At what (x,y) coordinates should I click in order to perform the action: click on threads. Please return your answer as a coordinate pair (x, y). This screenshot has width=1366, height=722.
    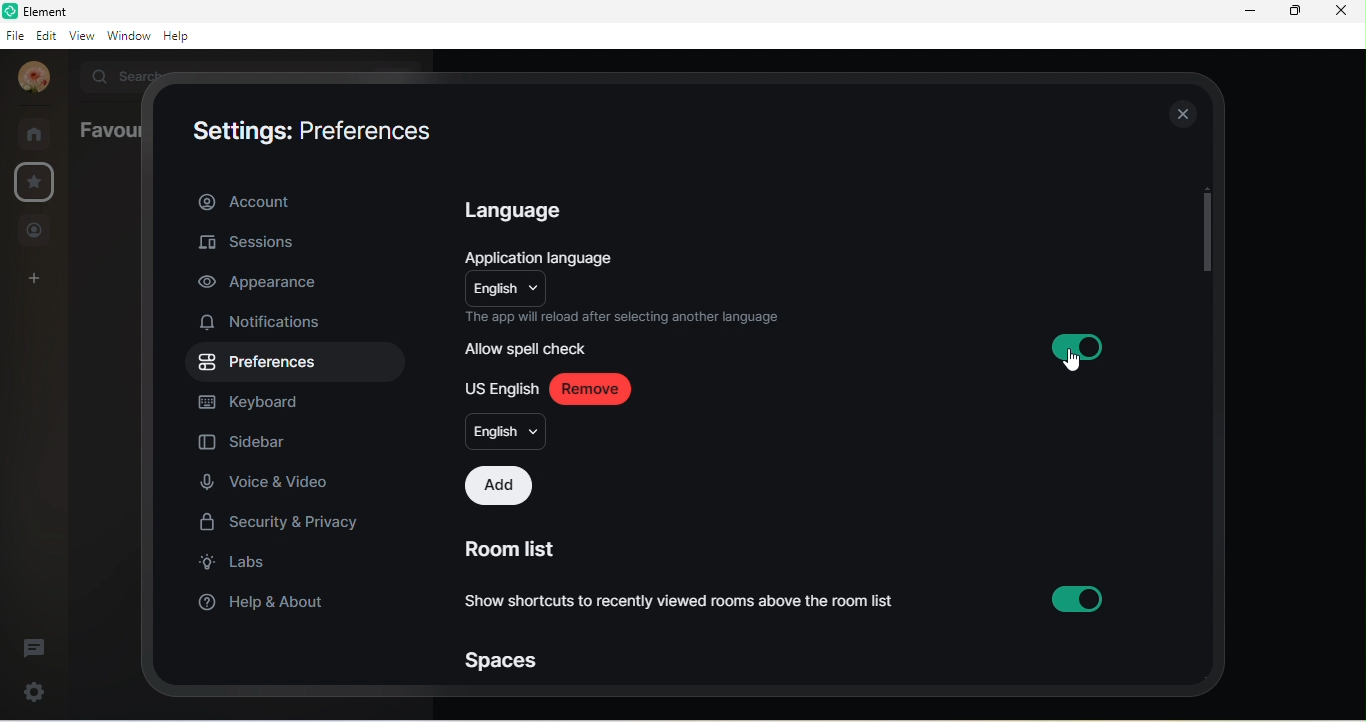
    Looking at the image, I should click on (38, 647).